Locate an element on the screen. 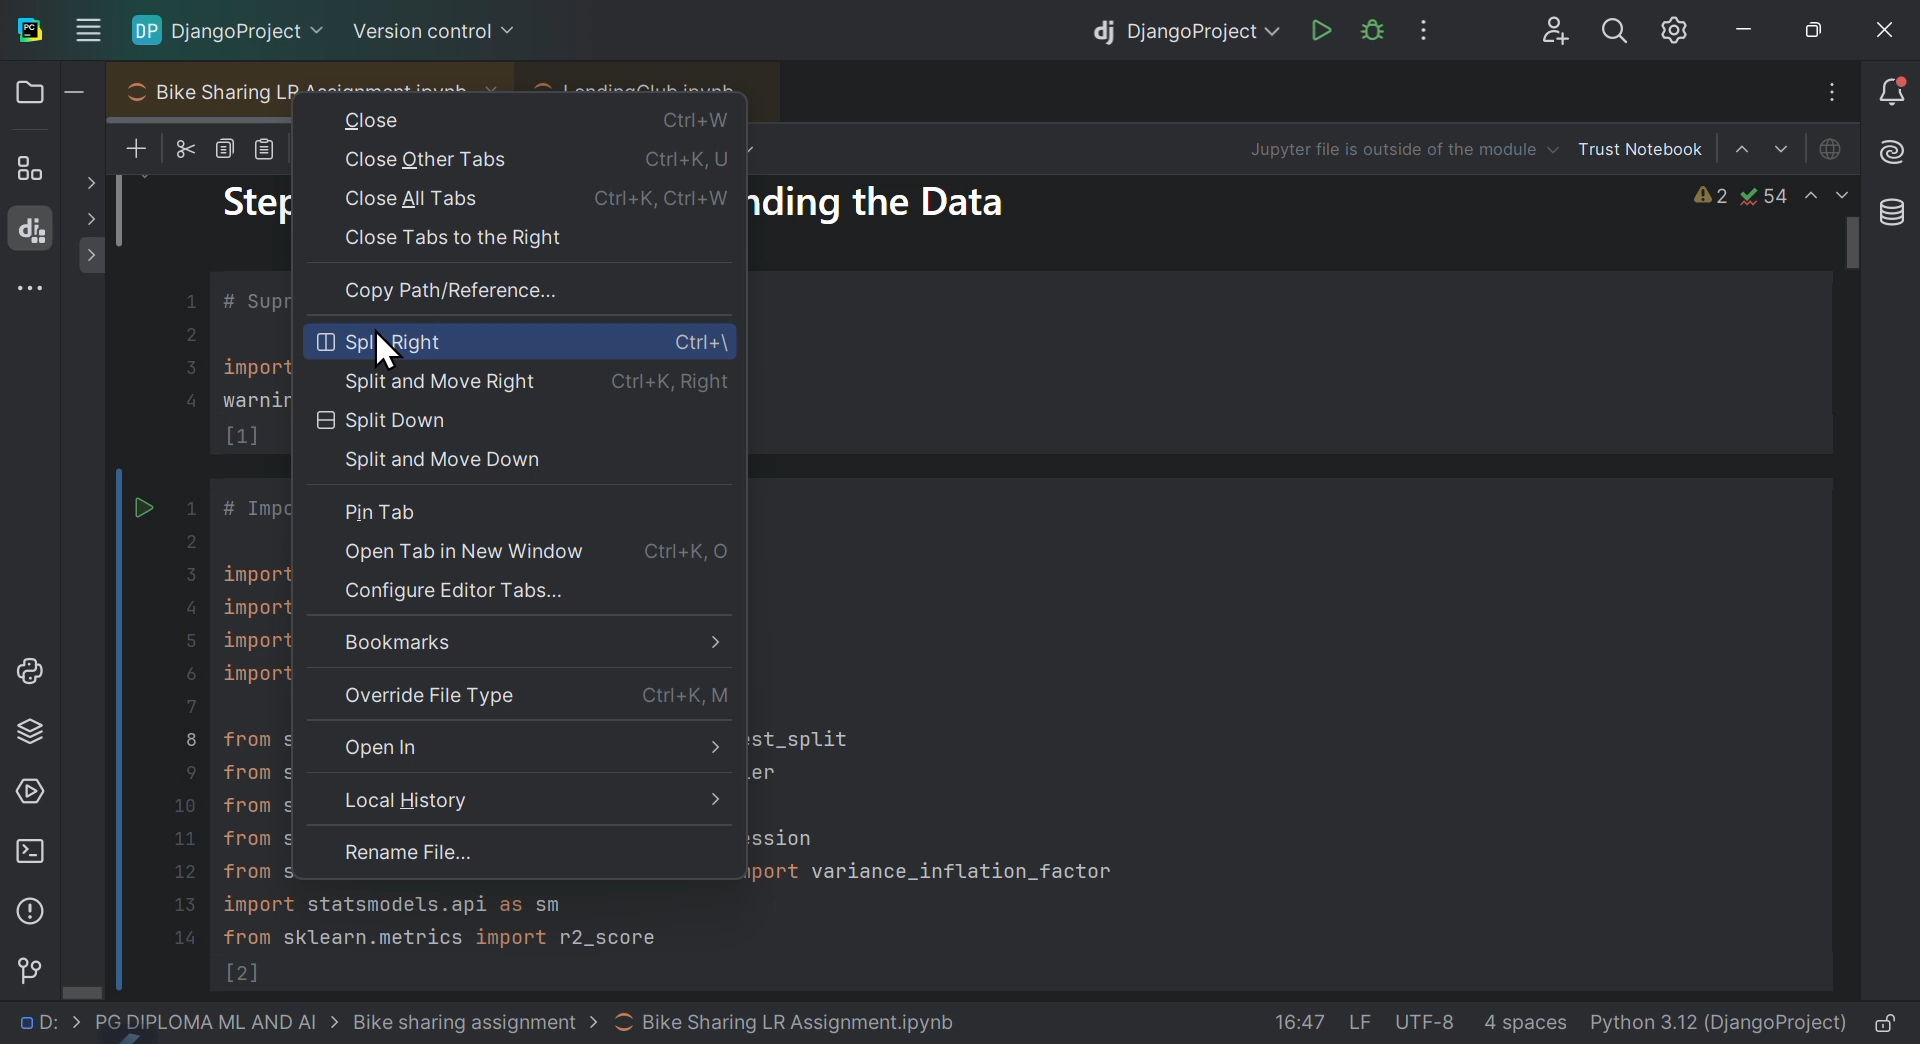 The height and width of the screenshot is (1044, 1920). Open in is located at coordinates (532, 749).